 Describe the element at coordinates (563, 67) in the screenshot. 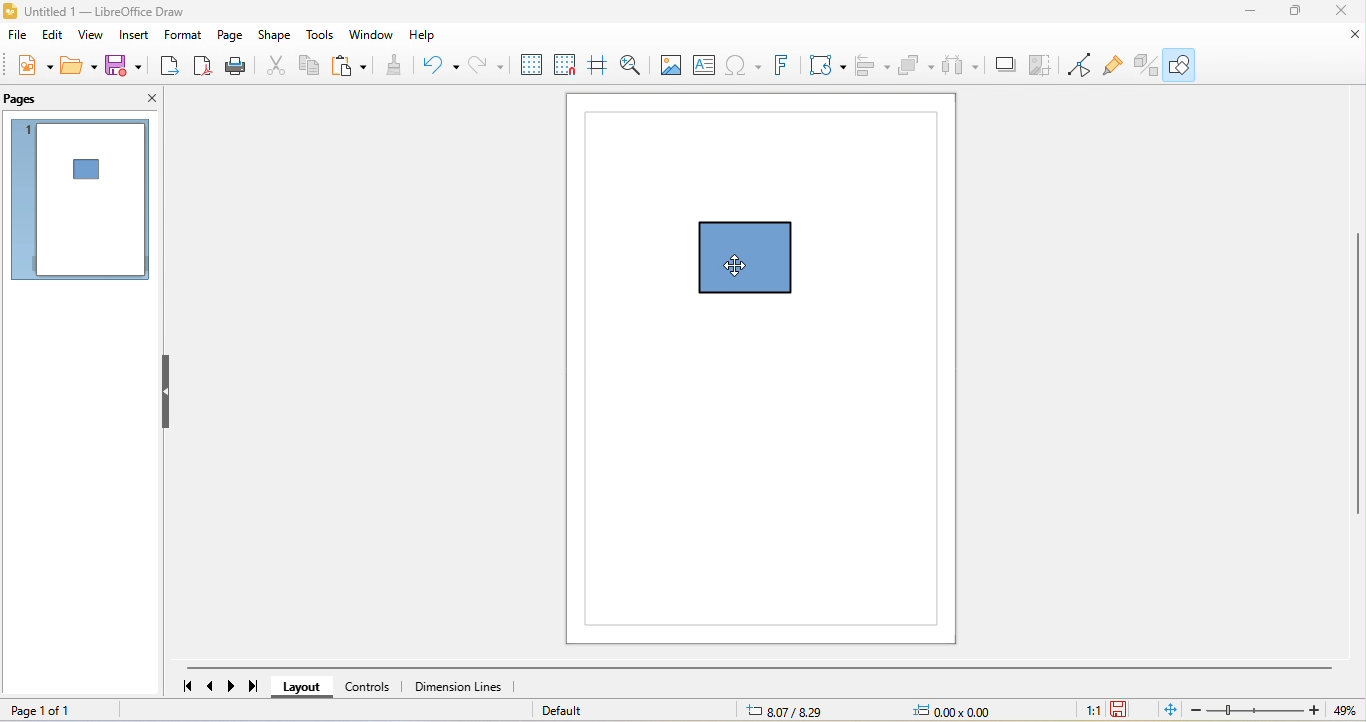

I see `snap to grid` at that location.